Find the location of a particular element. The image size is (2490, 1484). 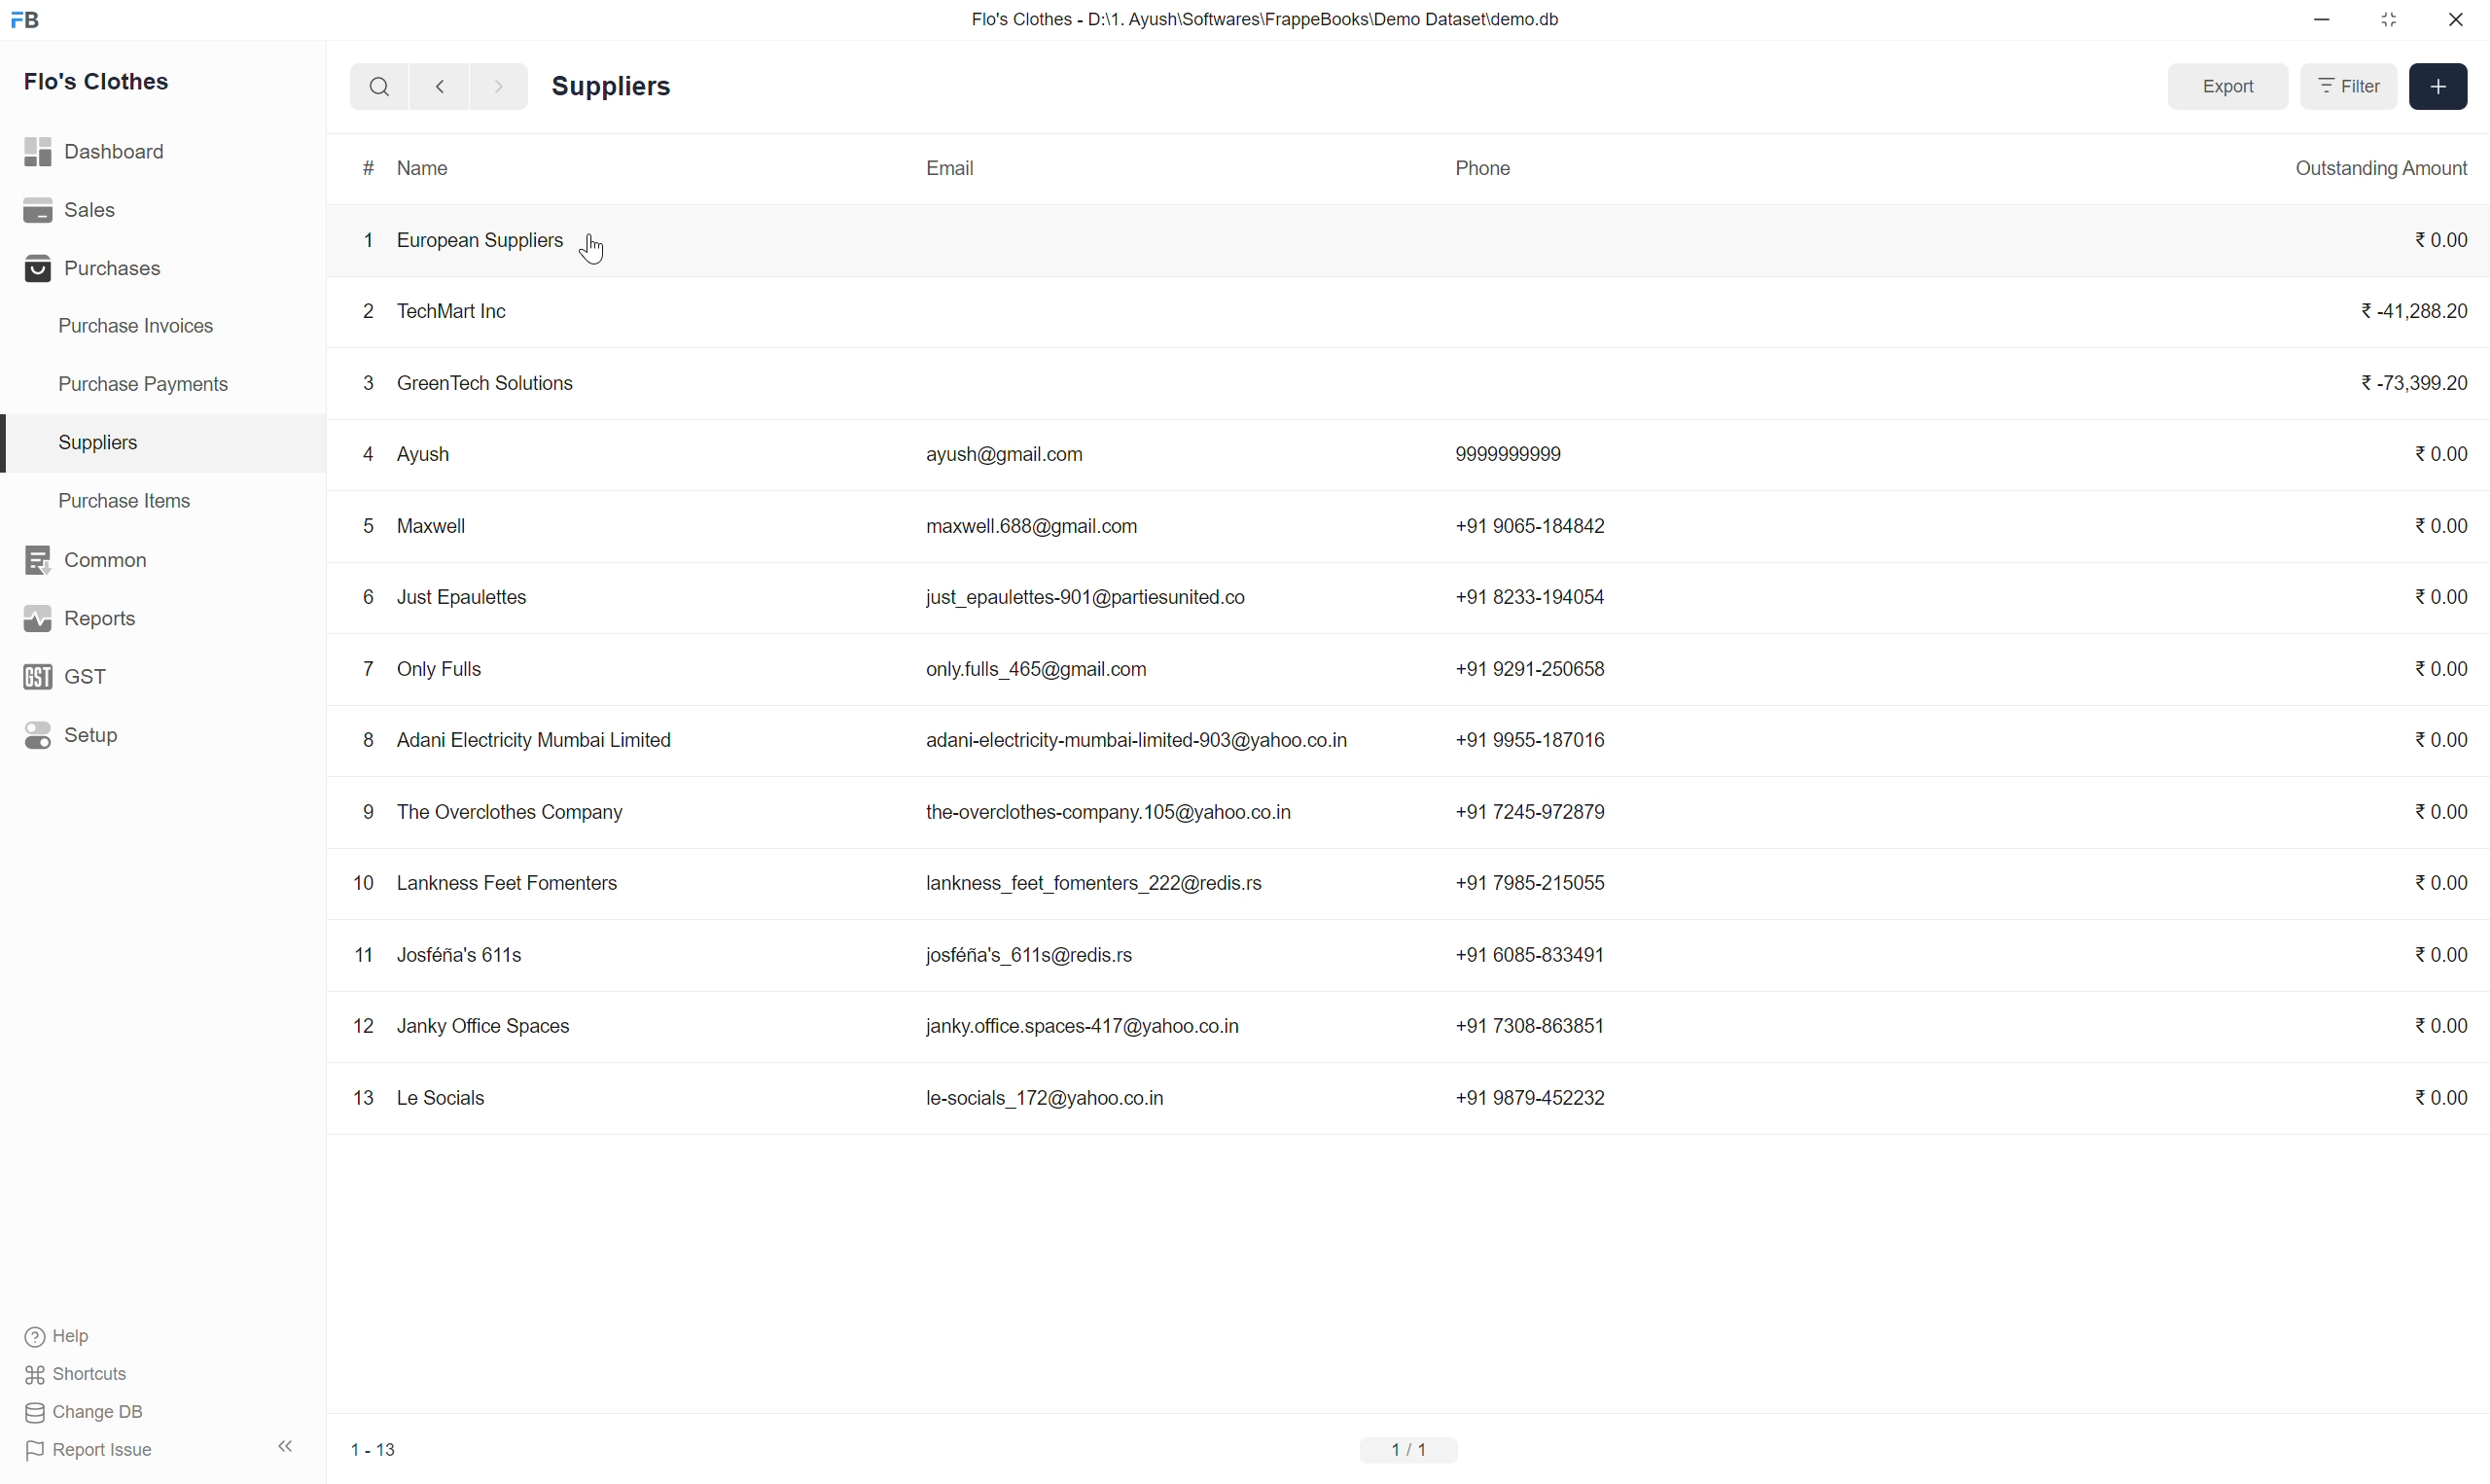

The Overclothes Company is located at coordinates (540, 810).